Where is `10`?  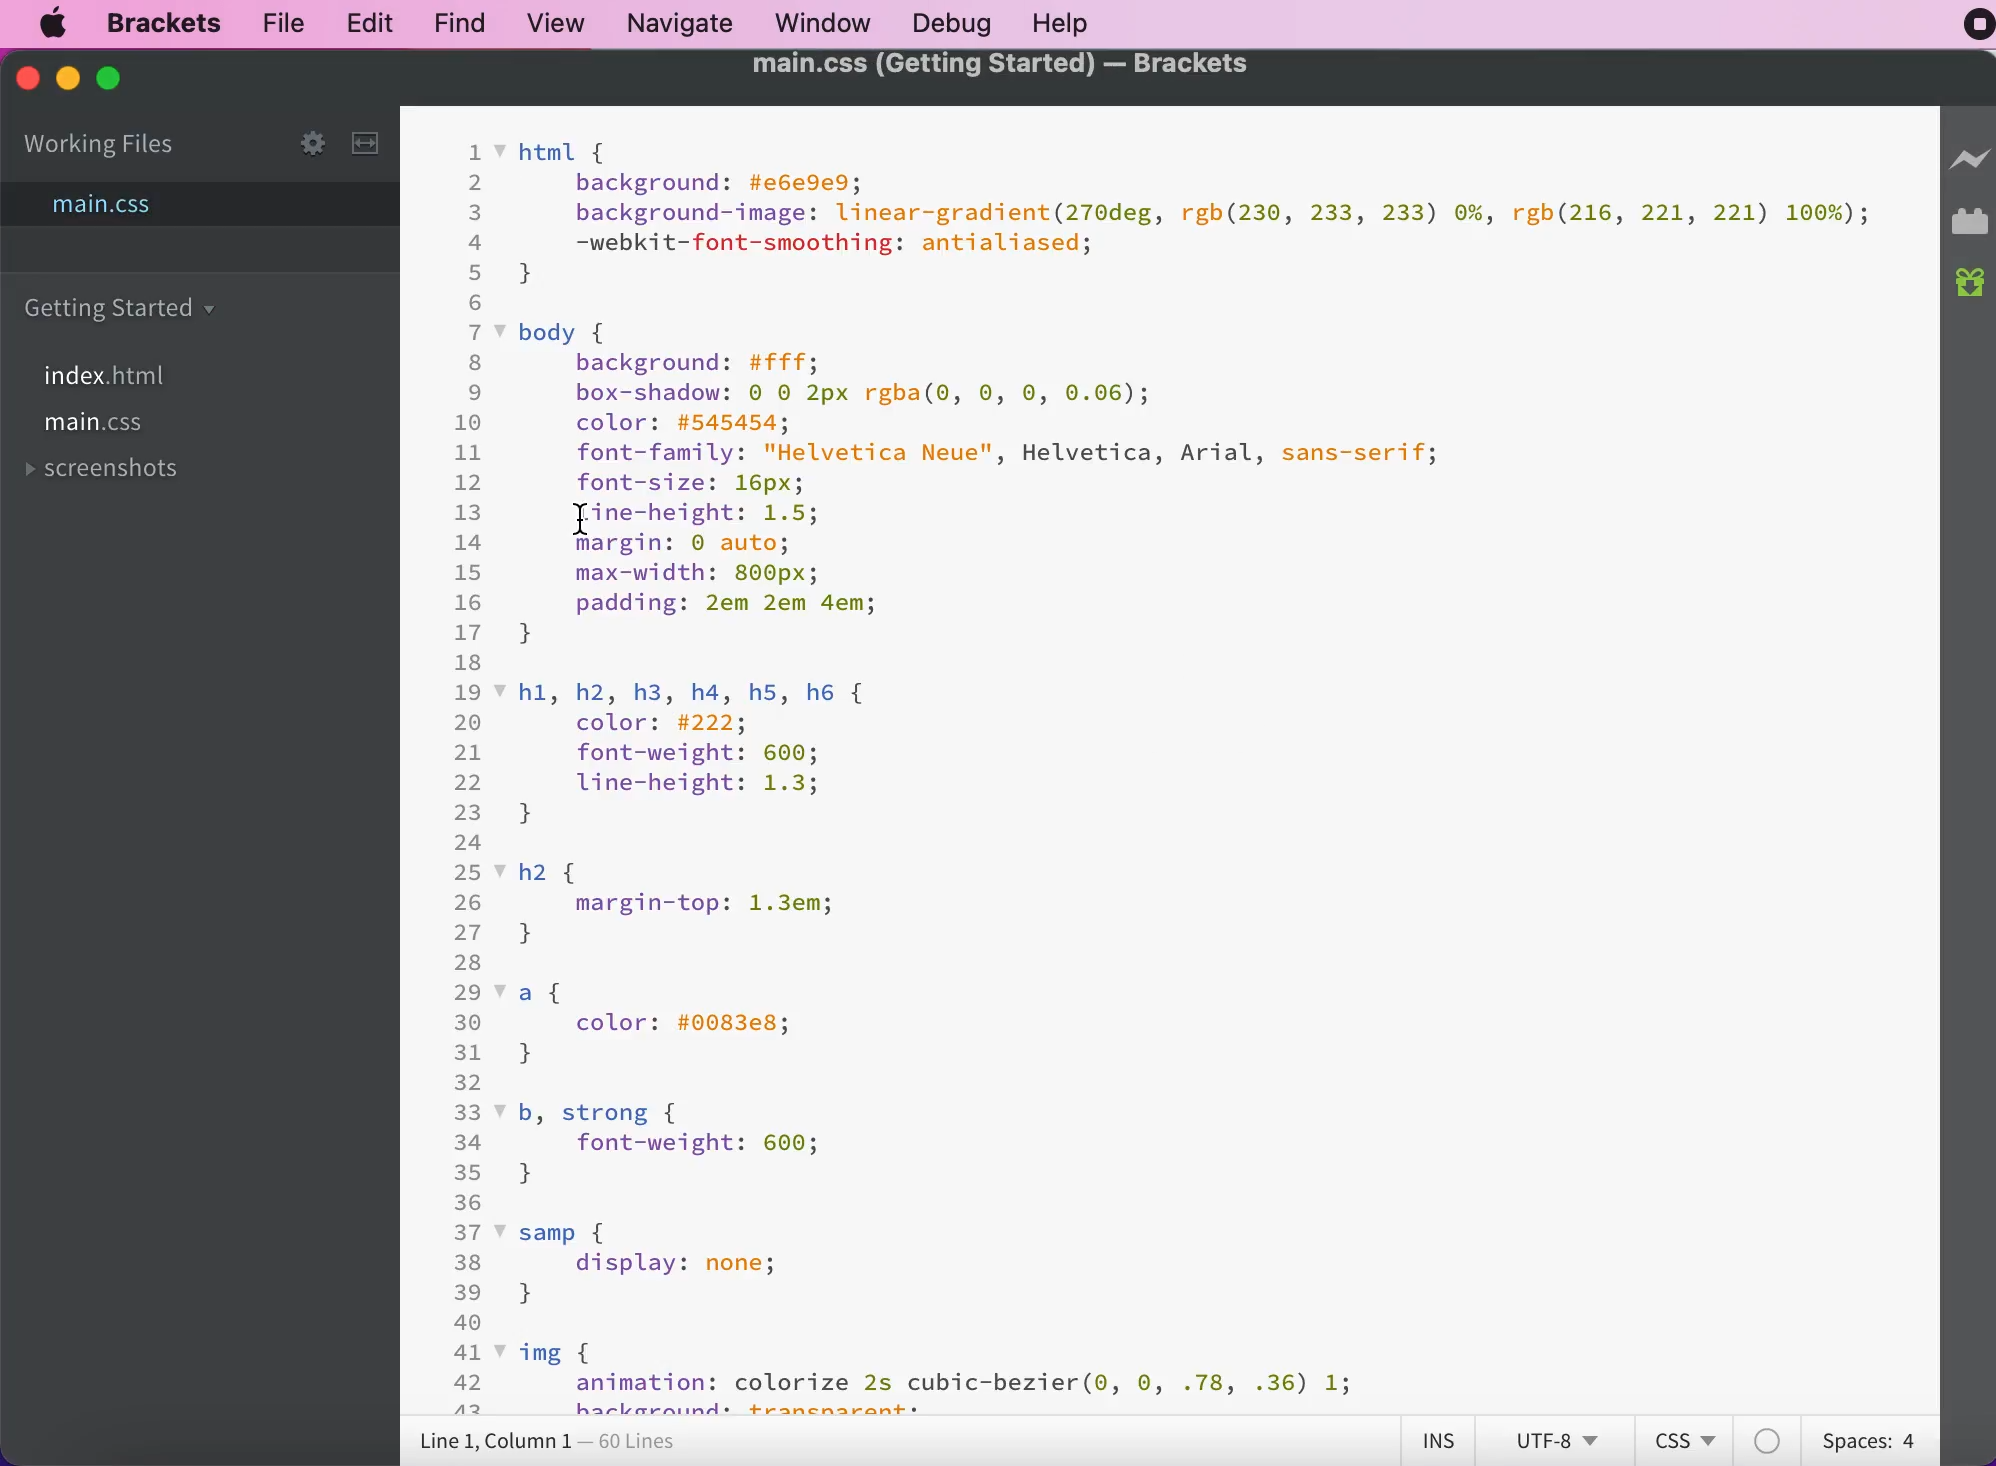
10 is located at coordinates (469, 423).